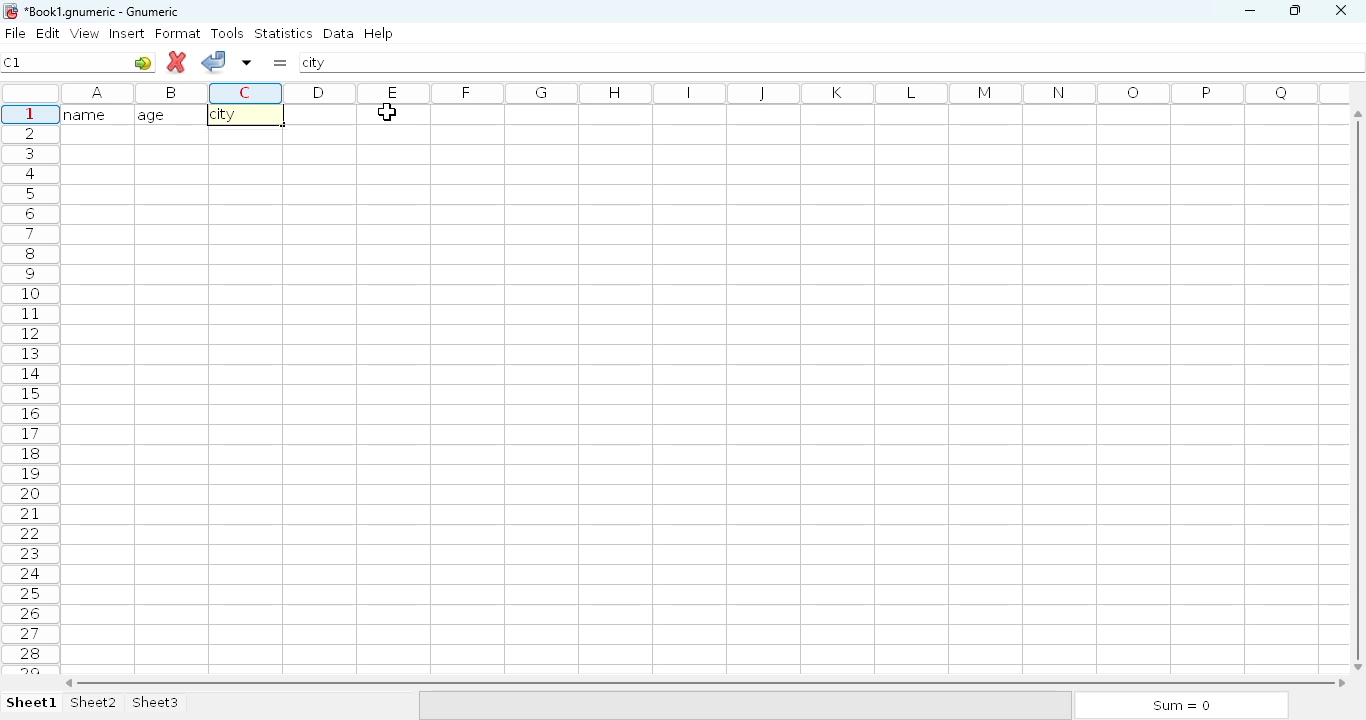 This screenshot has width=1366, height=720. I want to click on maximize, so click(1294, 9).